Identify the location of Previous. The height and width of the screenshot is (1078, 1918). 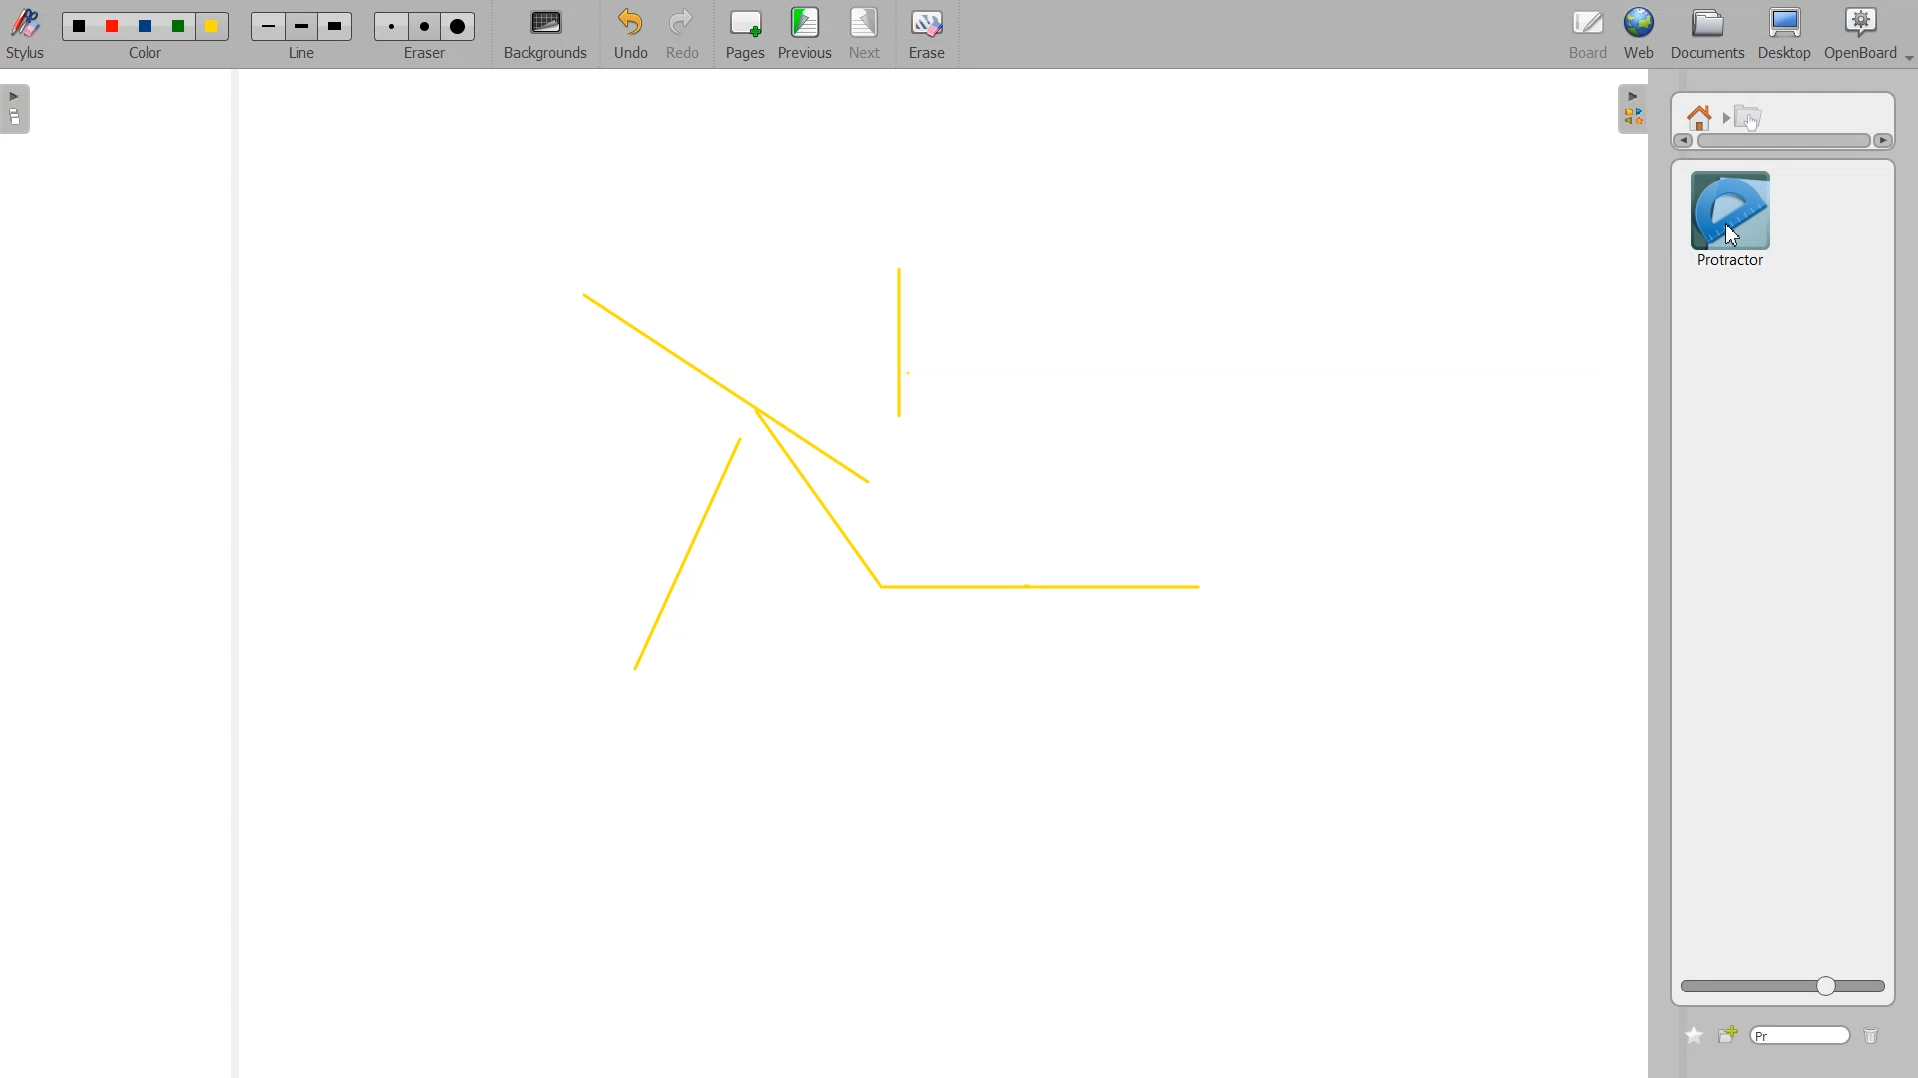
(808, 35).